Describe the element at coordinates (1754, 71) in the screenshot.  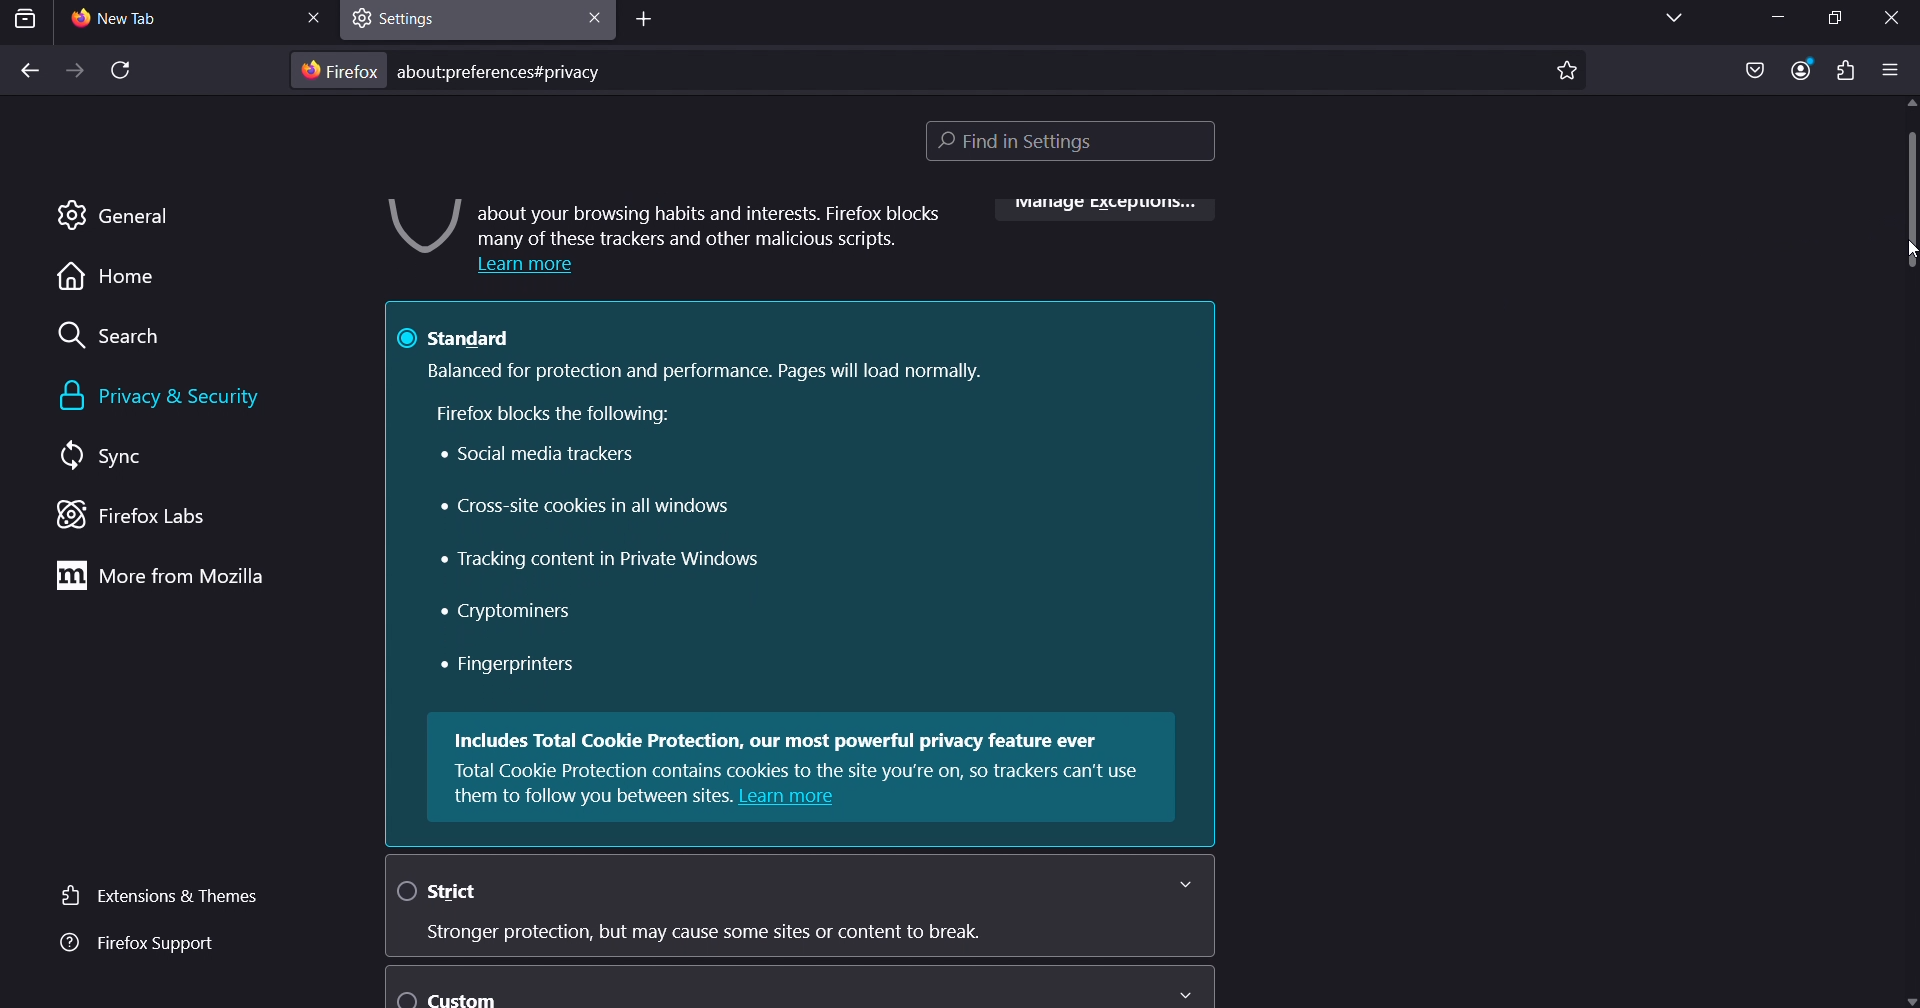
I see `save as pocket` at that location.